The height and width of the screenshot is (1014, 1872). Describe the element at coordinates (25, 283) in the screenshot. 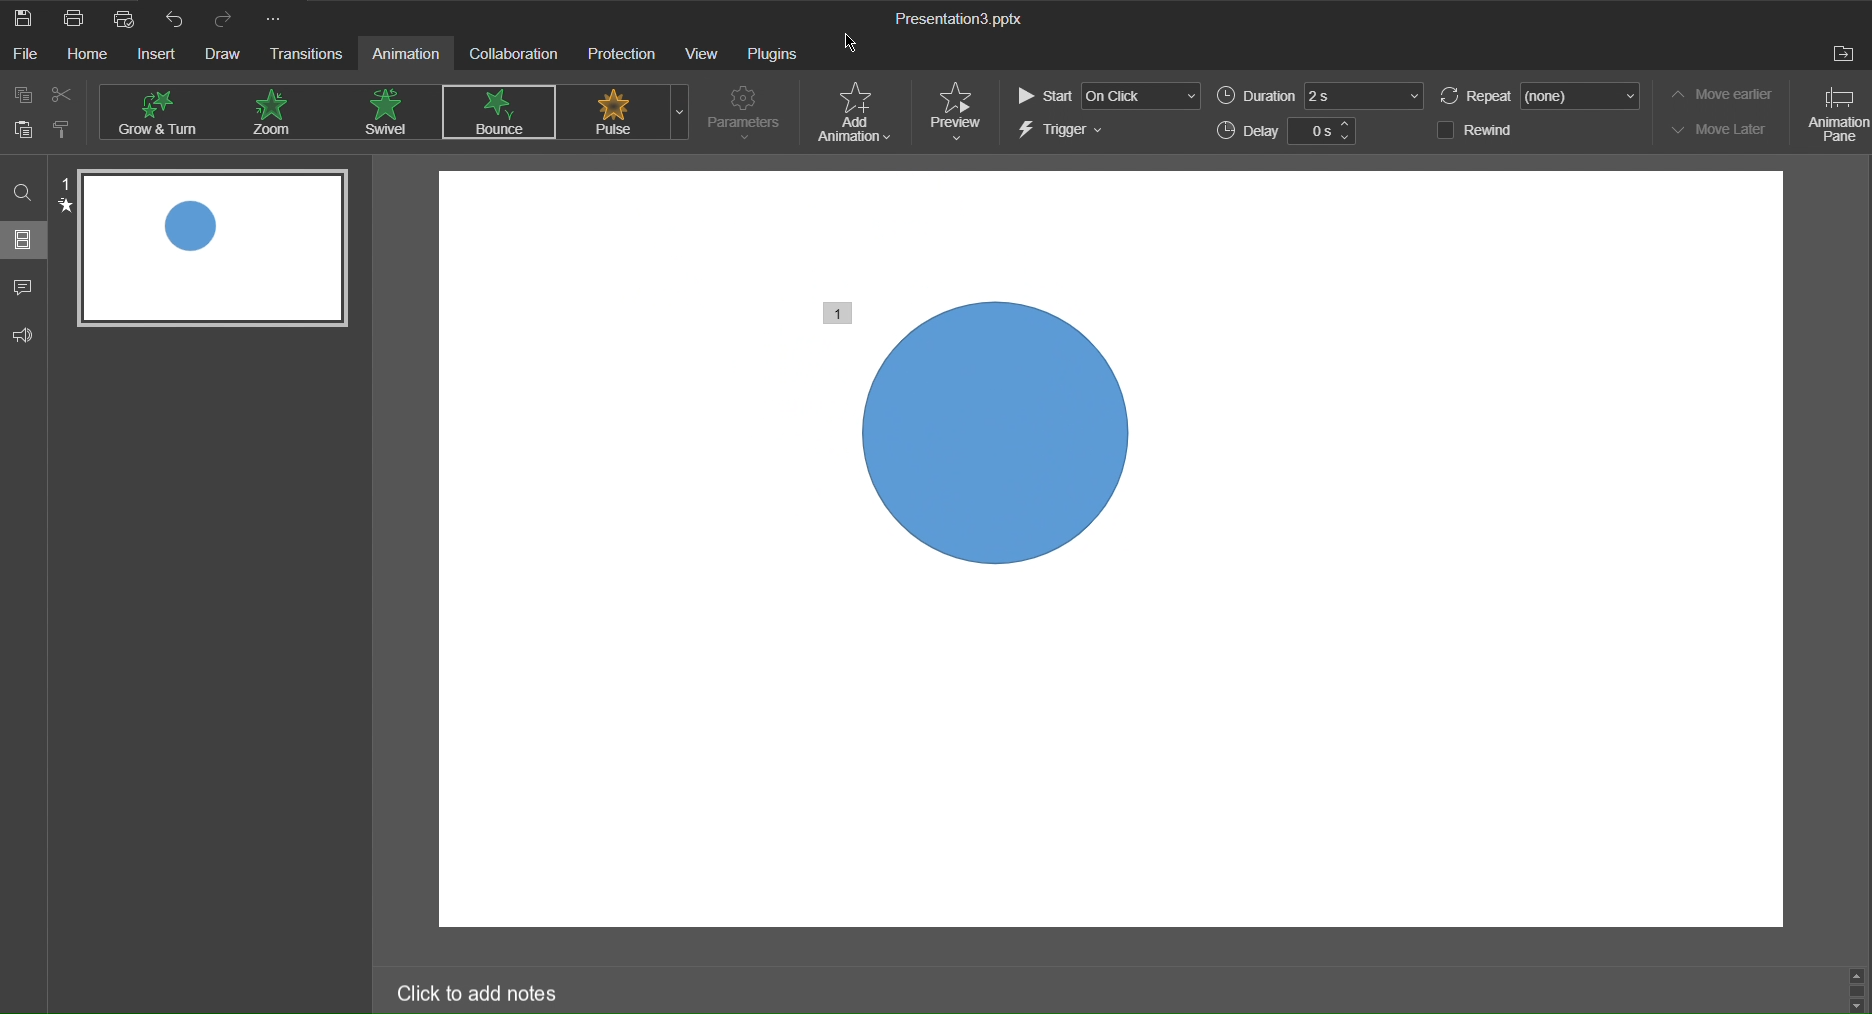

I see `Comments` at that location.